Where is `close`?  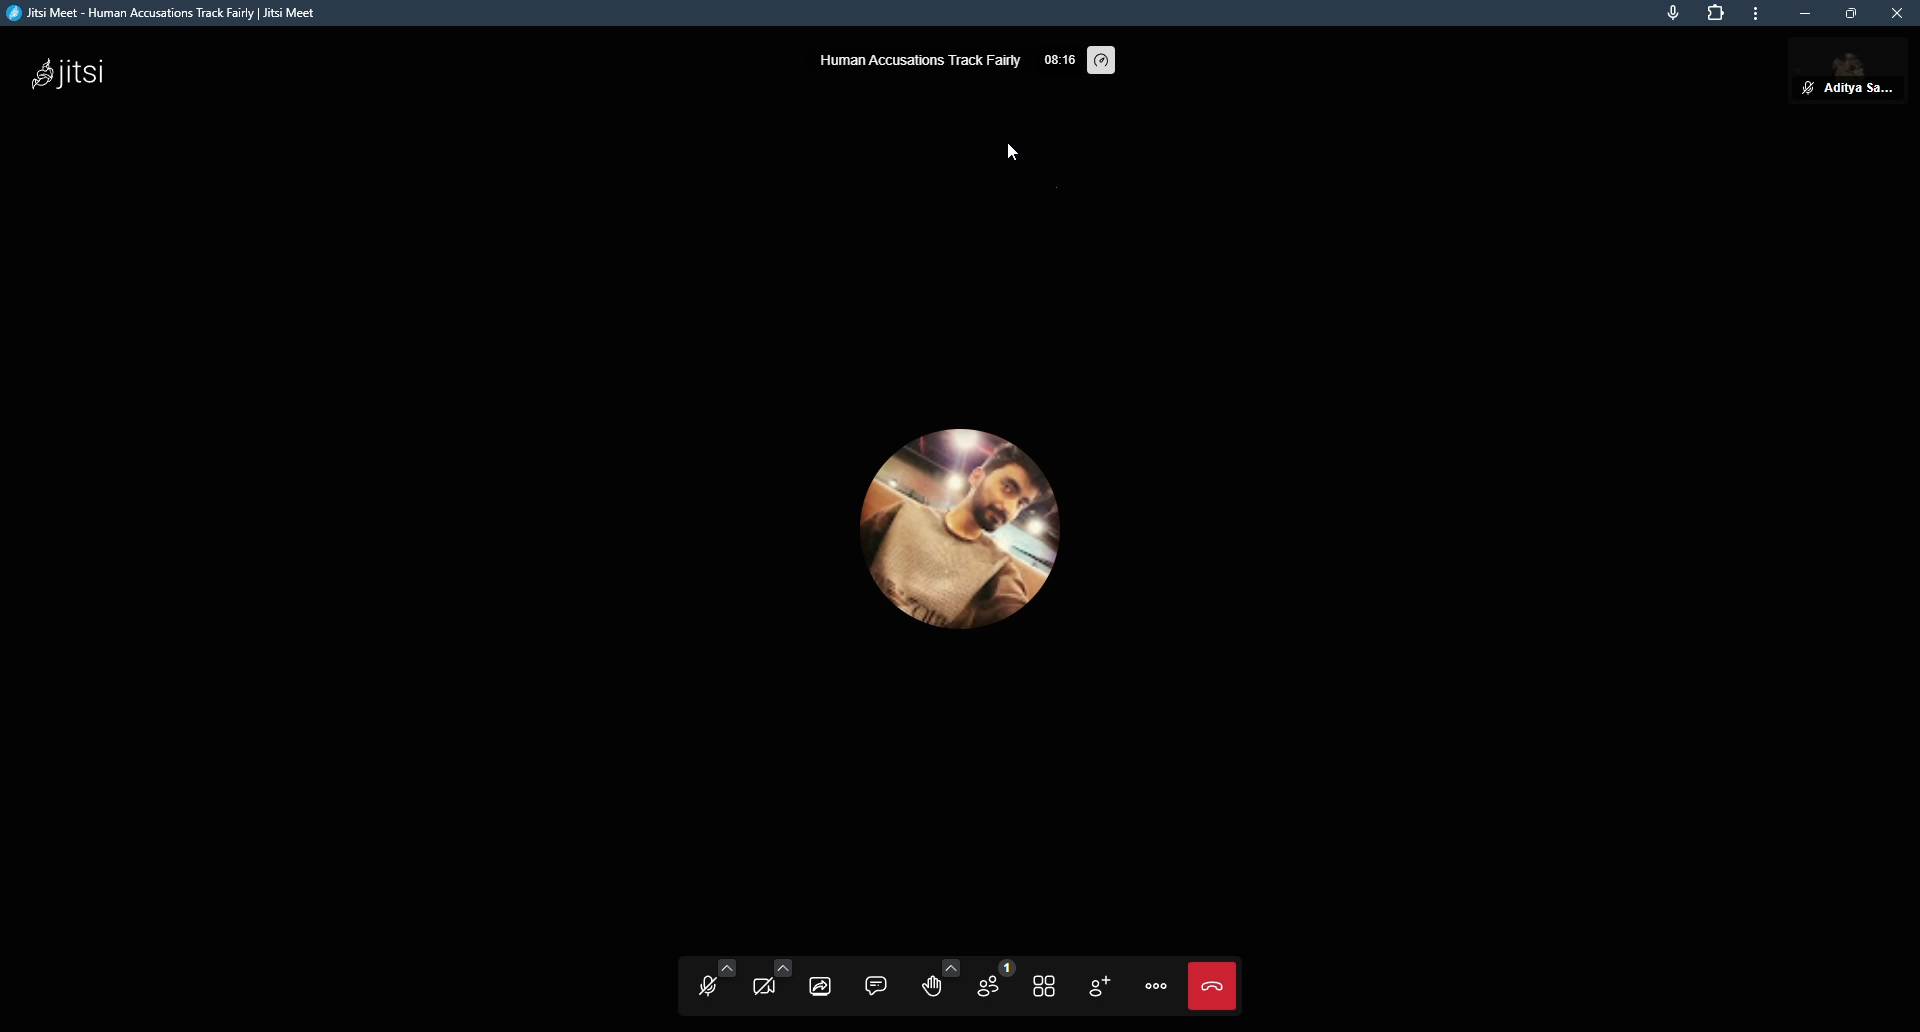
close is located at coordinates (1896, 13).